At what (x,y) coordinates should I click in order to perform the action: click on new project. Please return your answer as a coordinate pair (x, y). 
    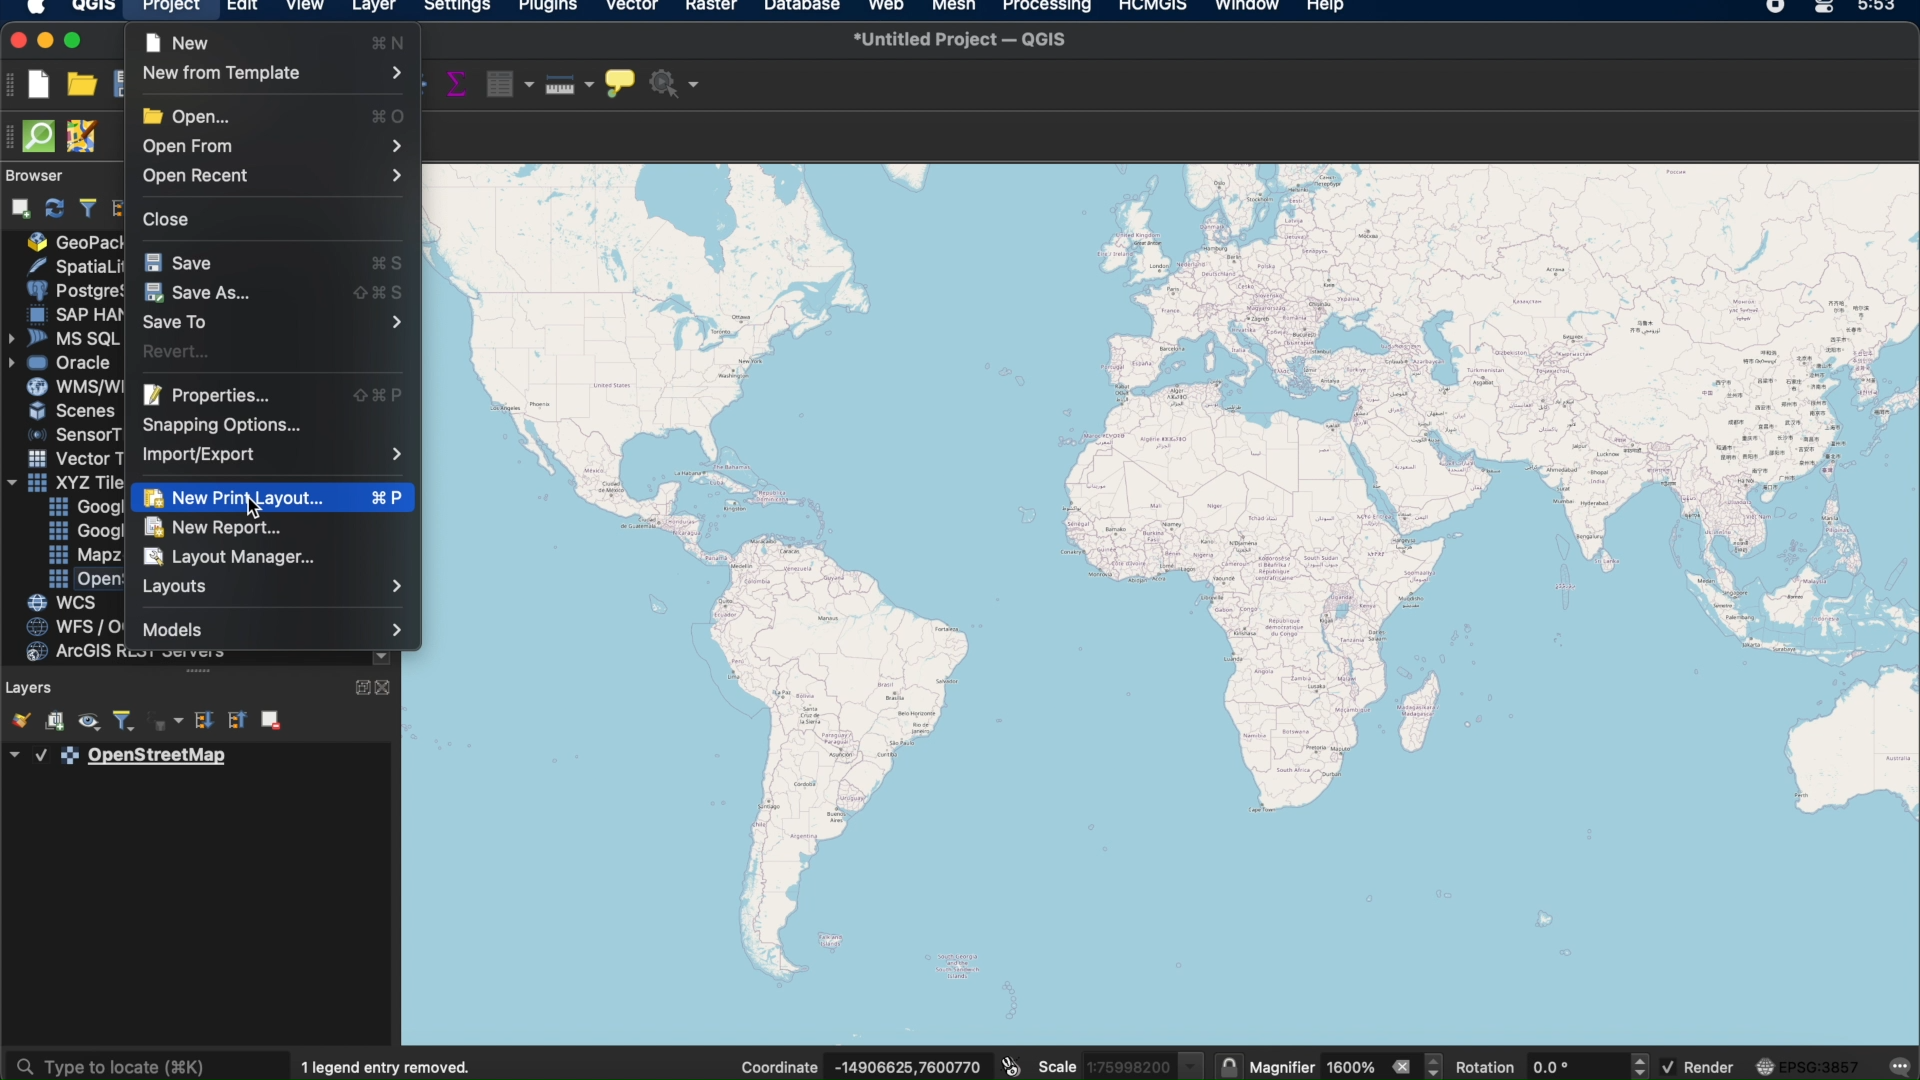
    Looking at the image, I should click on (40, 88).